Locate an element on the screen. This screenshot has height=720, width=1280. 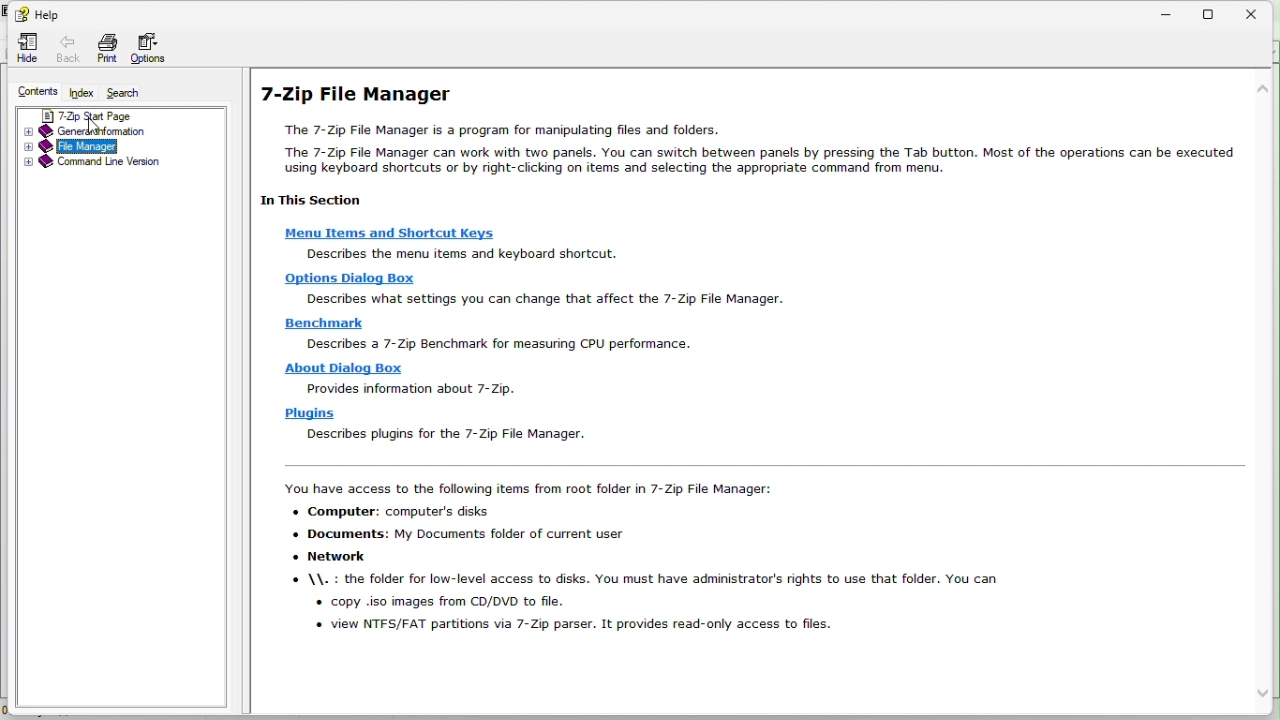
cursor is located at coordinates (98, 126).